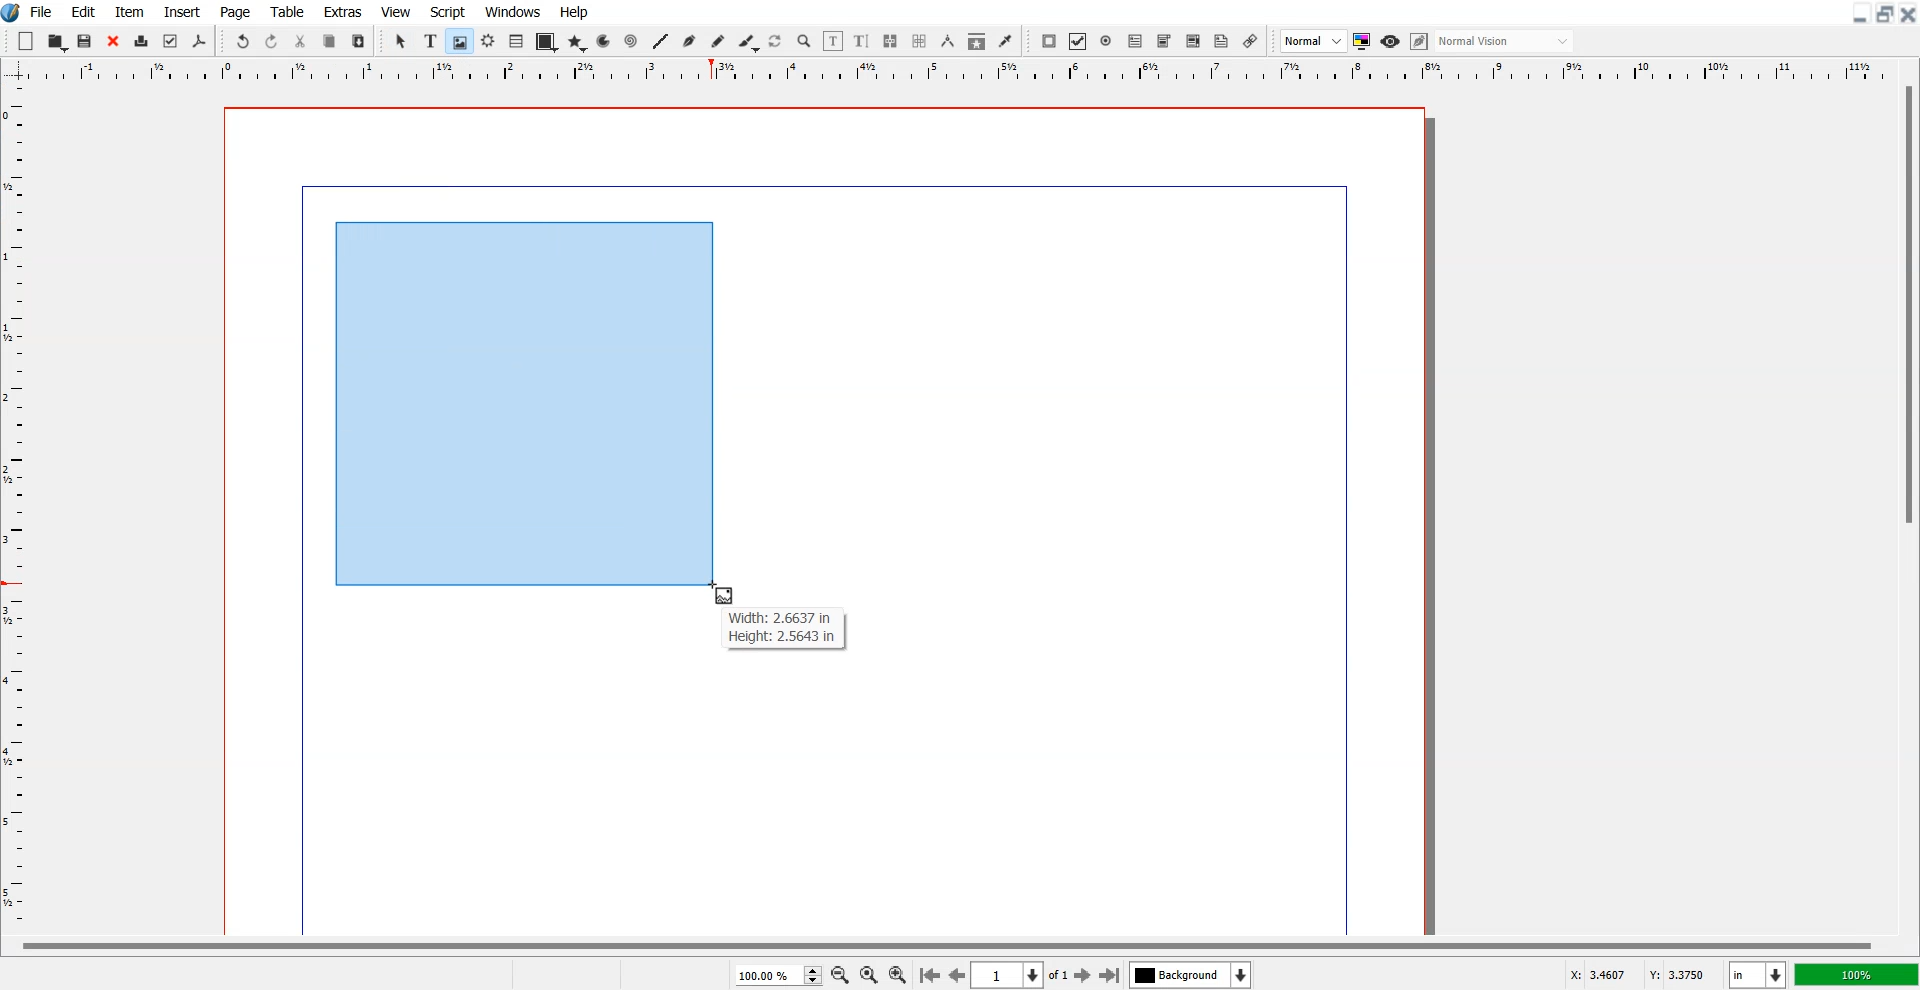 Image resolution: width=1920 pixels, height=990 pixels. What do you see at coordinates (42, 11) in the screenshot?
I see `File` at bounding box center [42, 11].